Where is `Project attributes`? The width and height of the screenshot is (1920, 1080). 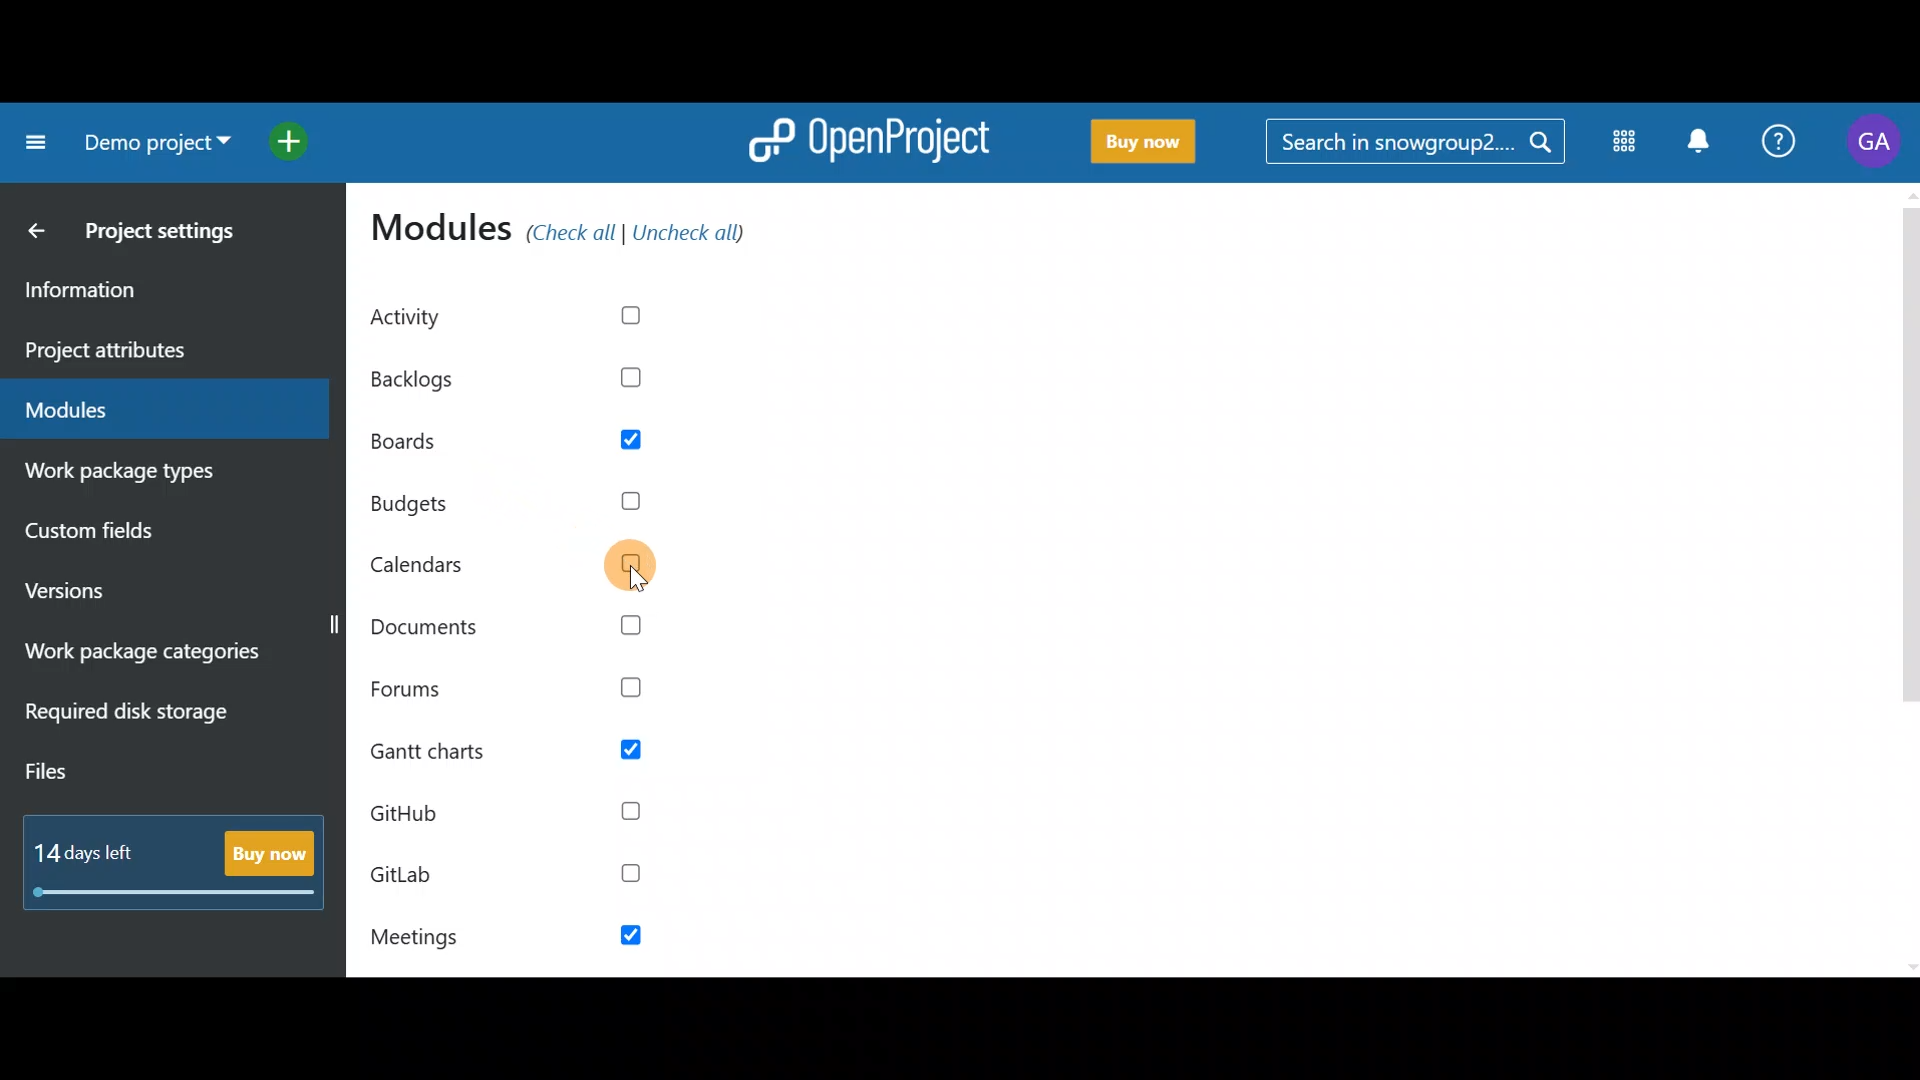
Project attributes is located at coordinates (158, 351).